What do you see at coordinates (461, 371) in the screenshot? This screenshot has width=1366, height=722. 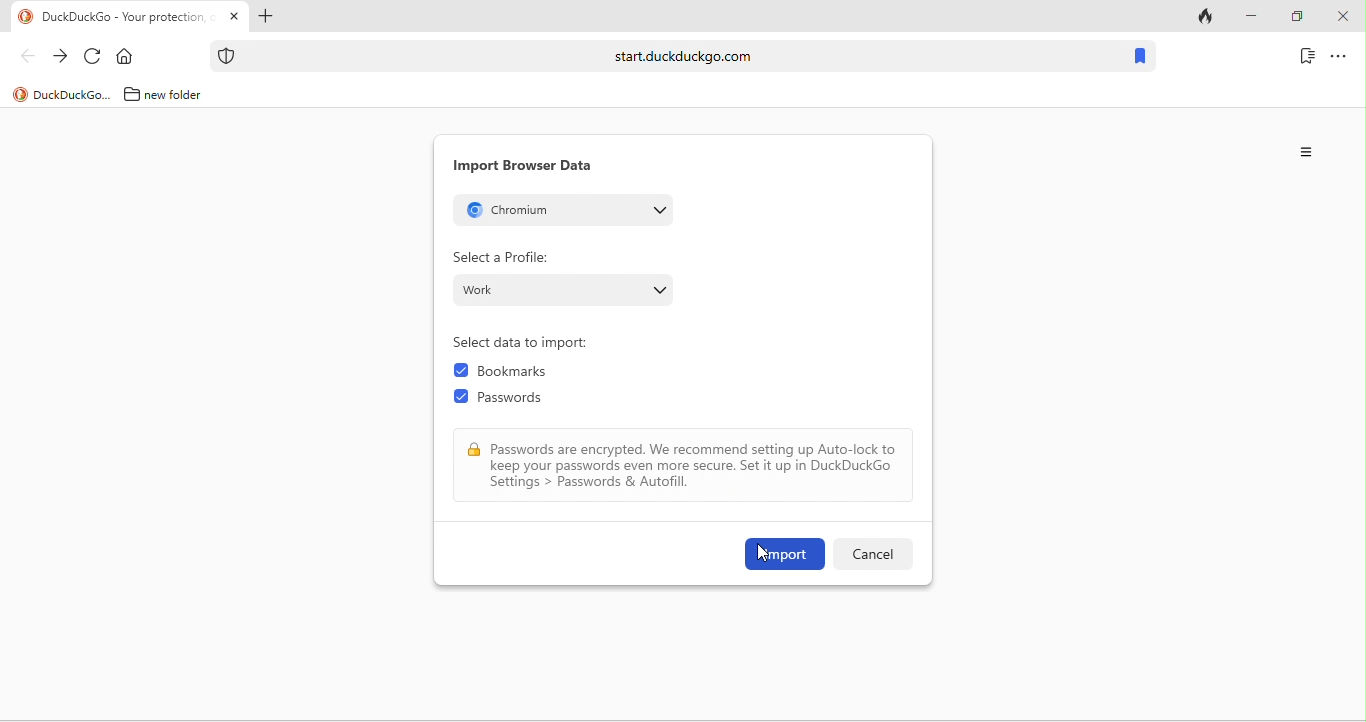 I see `checked checkbox` at bounding box center [461, 371].